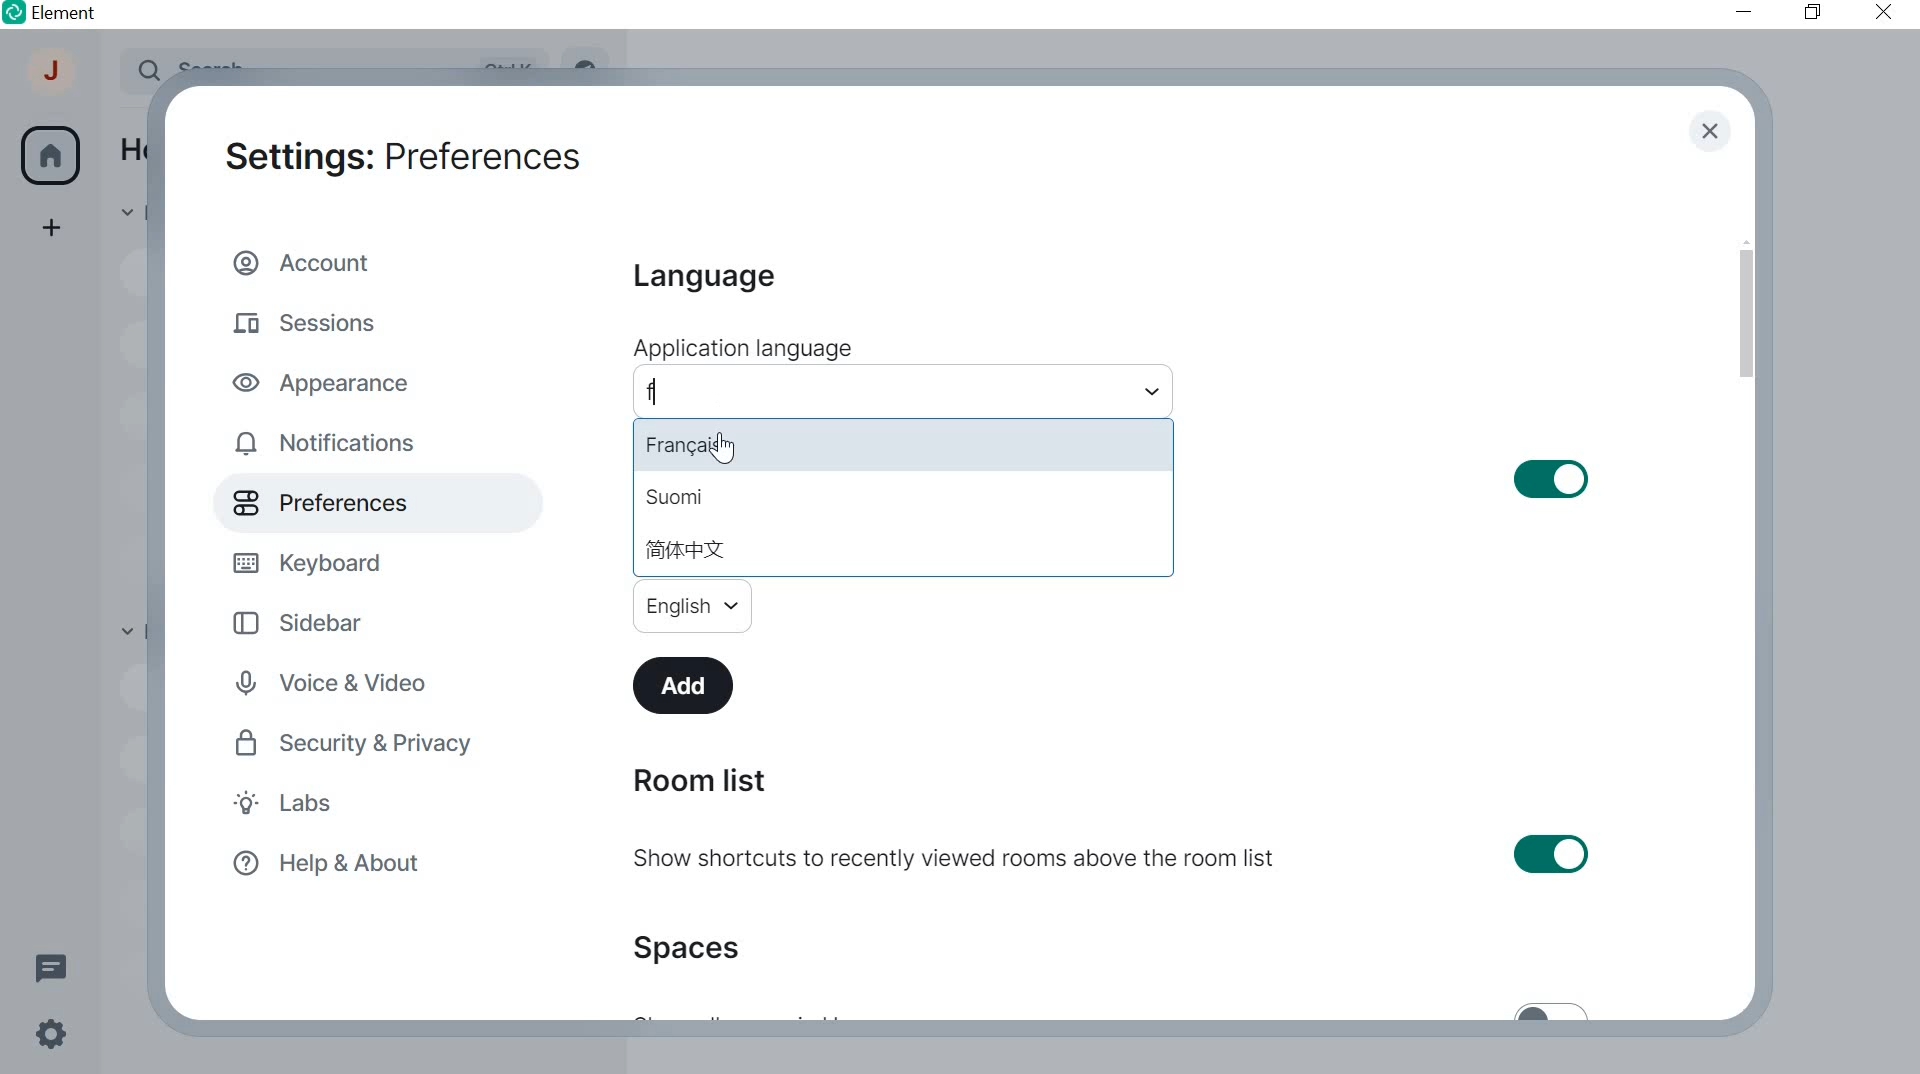 This screenshot has height=1074, width=1920. I want to click on KEYBOARD, so click(313, 560).